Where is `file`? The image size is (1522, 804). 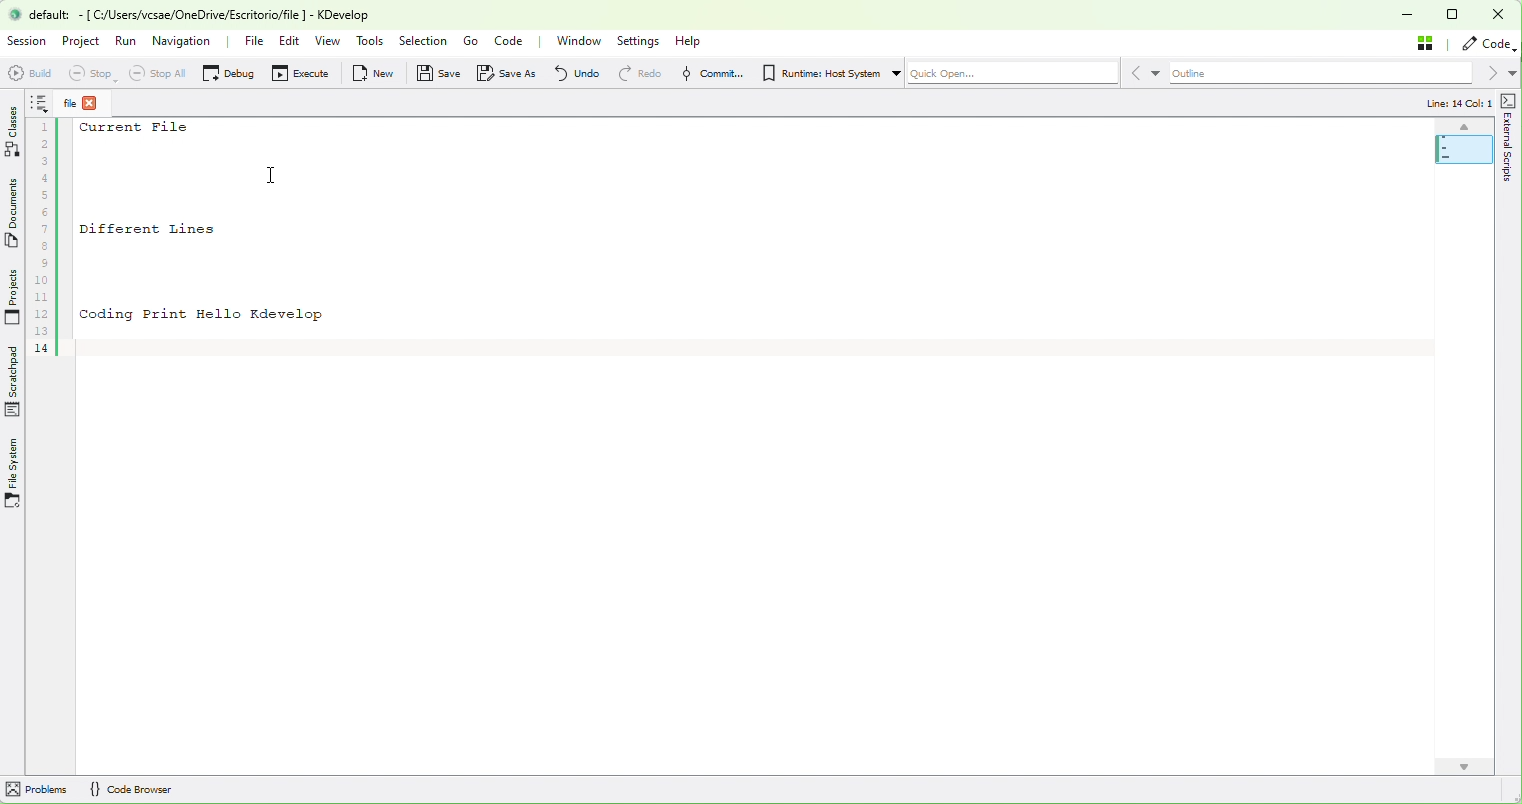
file is located at coordinates (69, 102).